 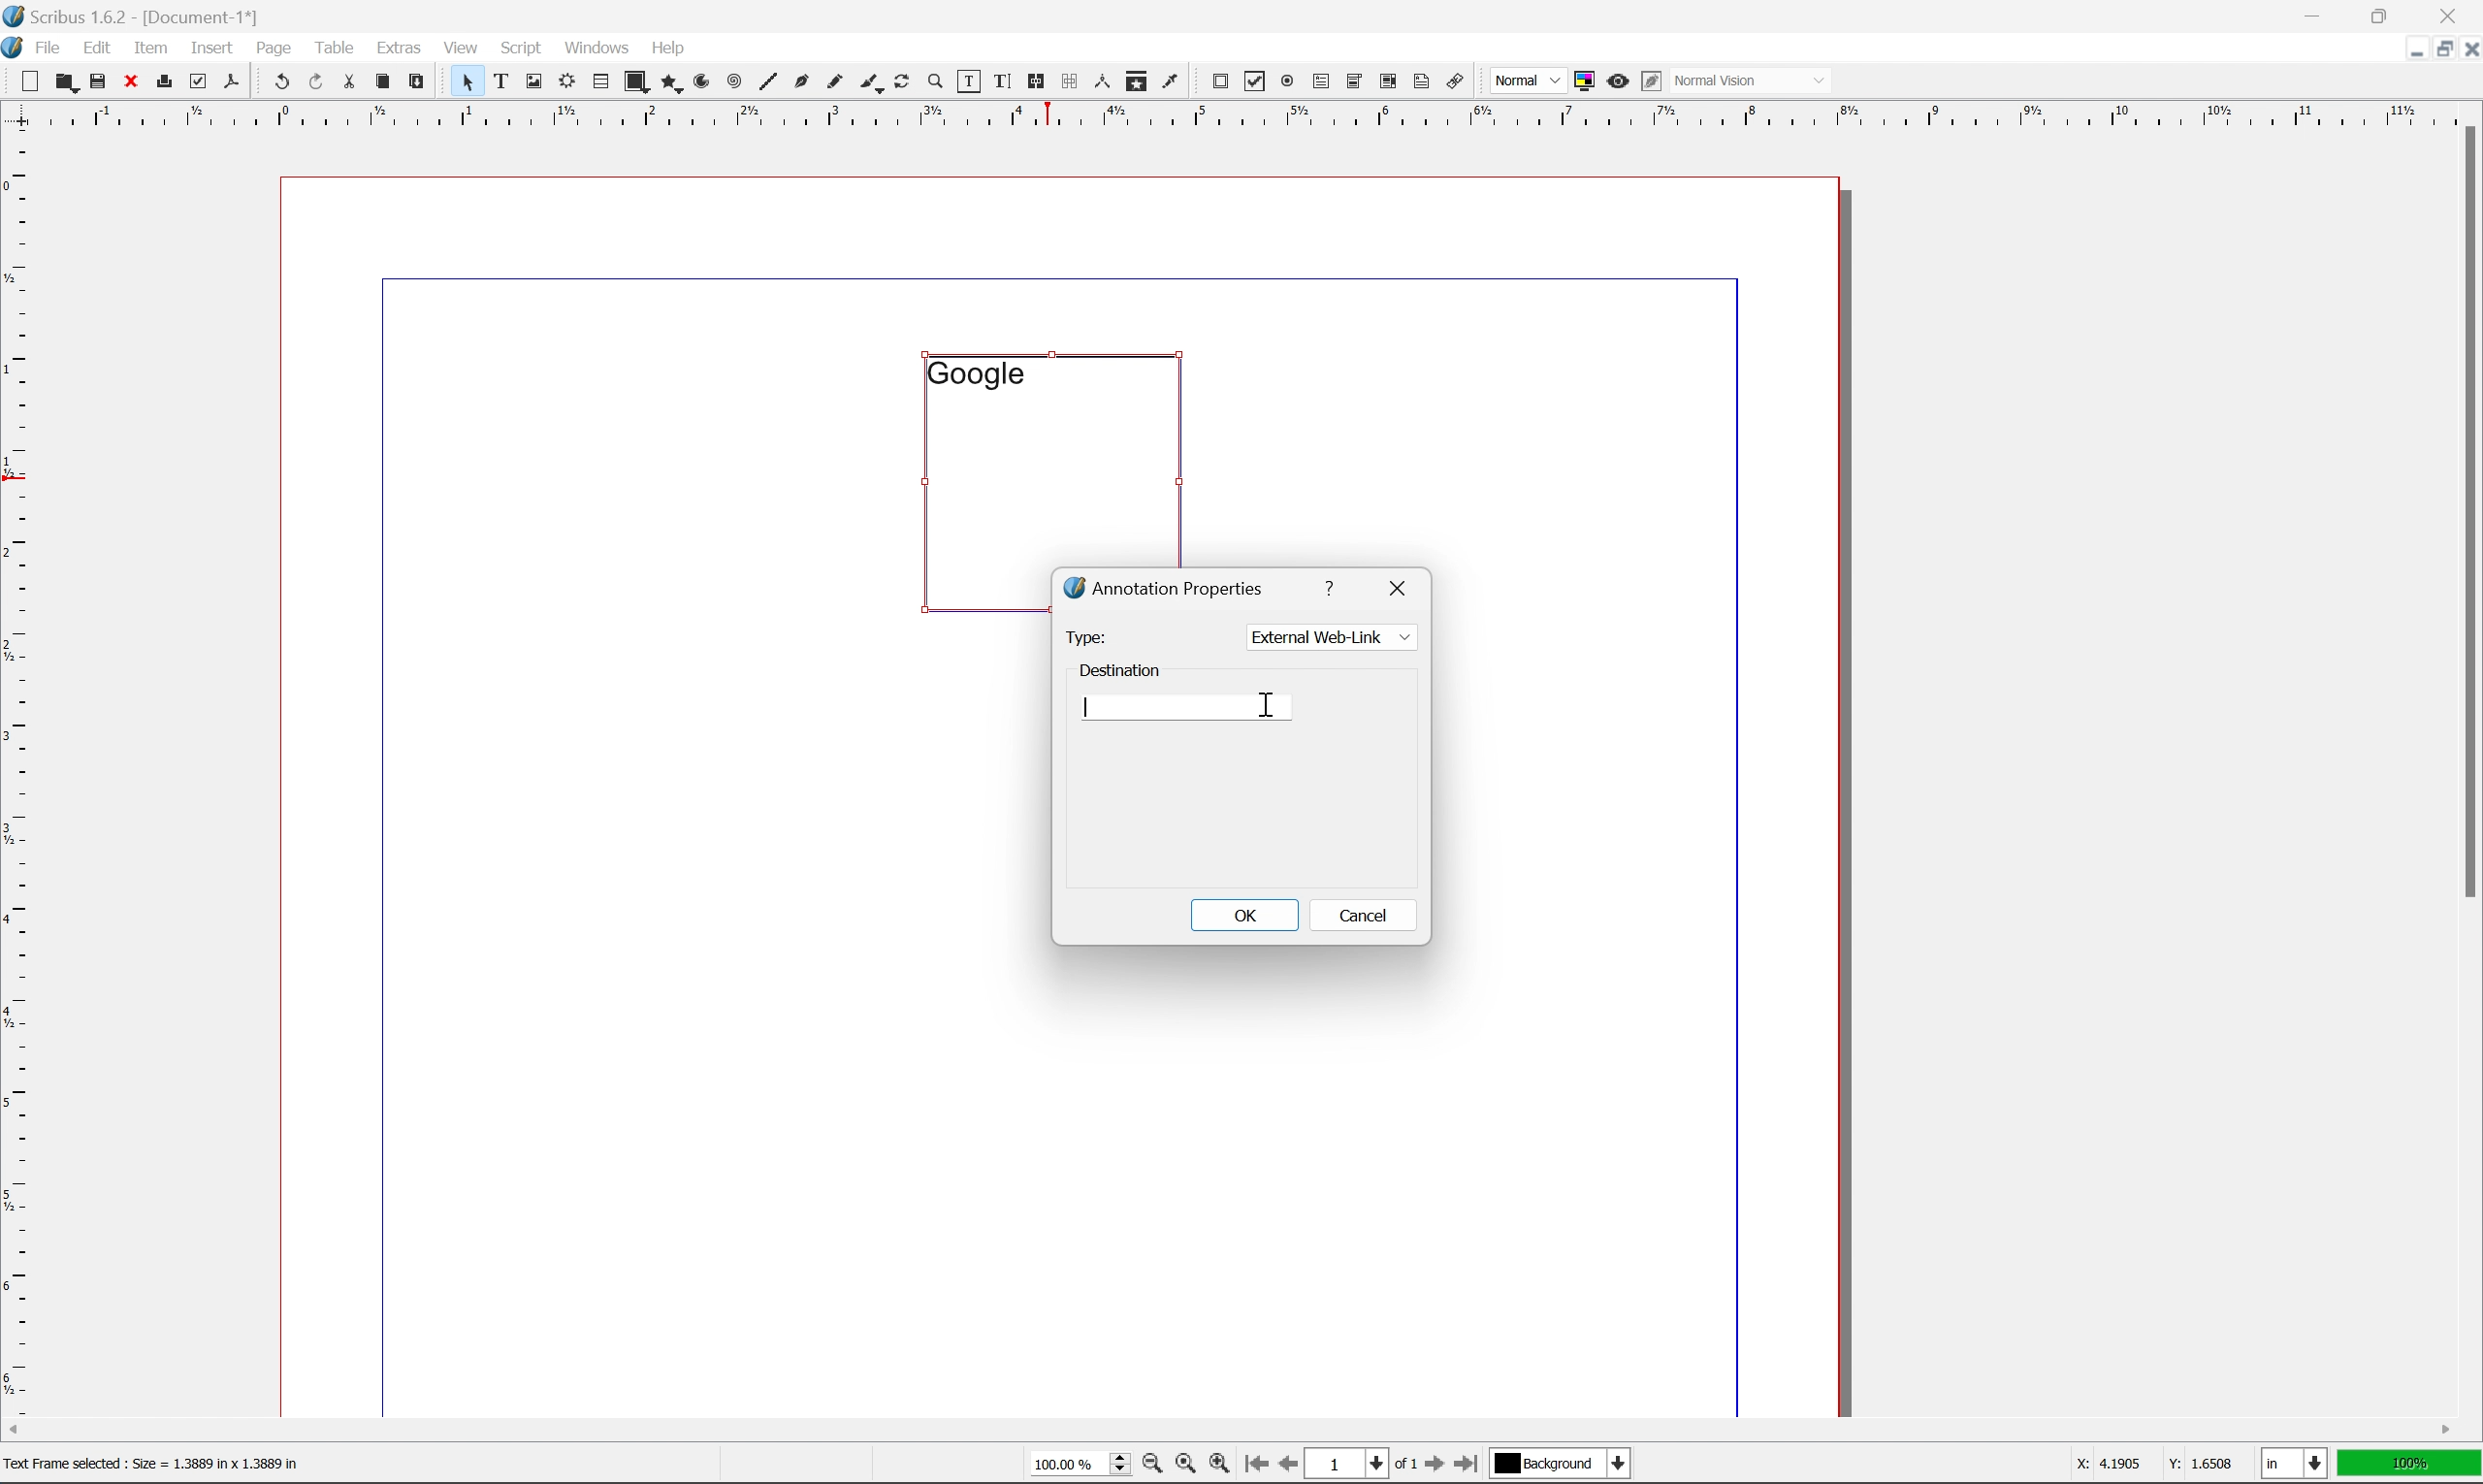 I want to click on save, so click(x=98, y=81).